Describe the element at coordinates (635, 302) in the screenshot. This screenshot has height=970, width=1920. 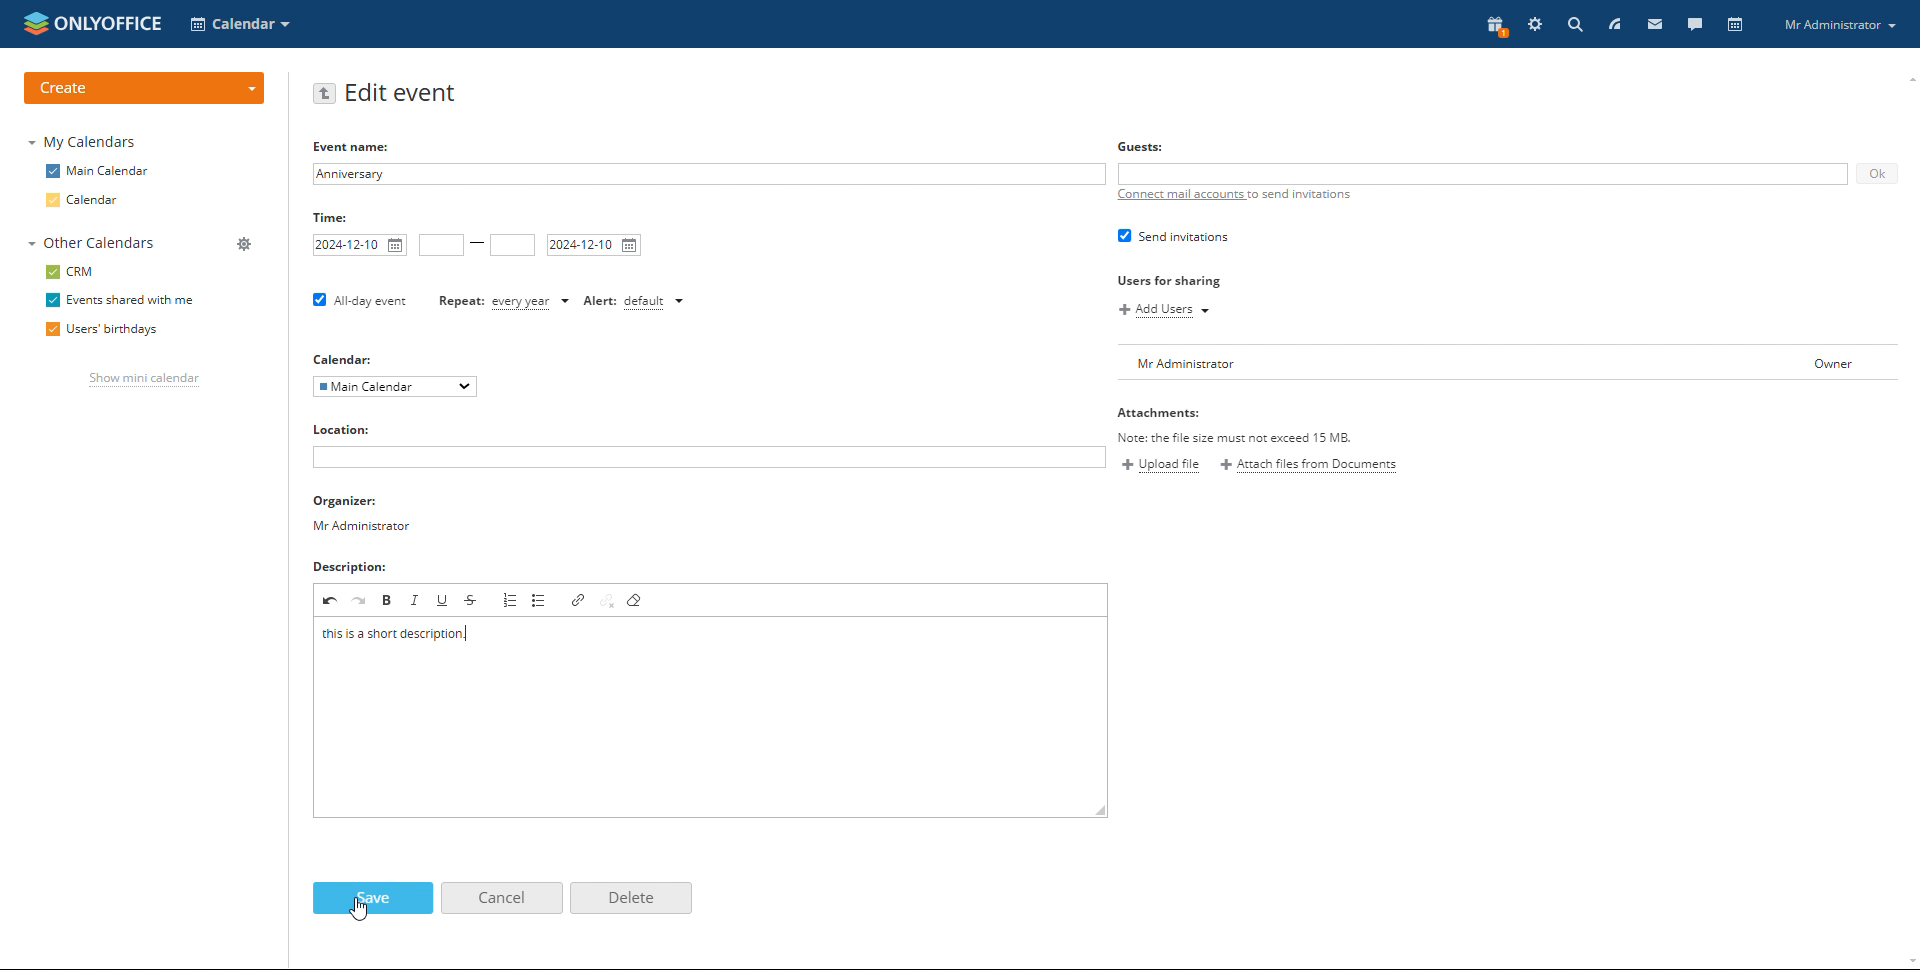
I see `set alert` at that location.